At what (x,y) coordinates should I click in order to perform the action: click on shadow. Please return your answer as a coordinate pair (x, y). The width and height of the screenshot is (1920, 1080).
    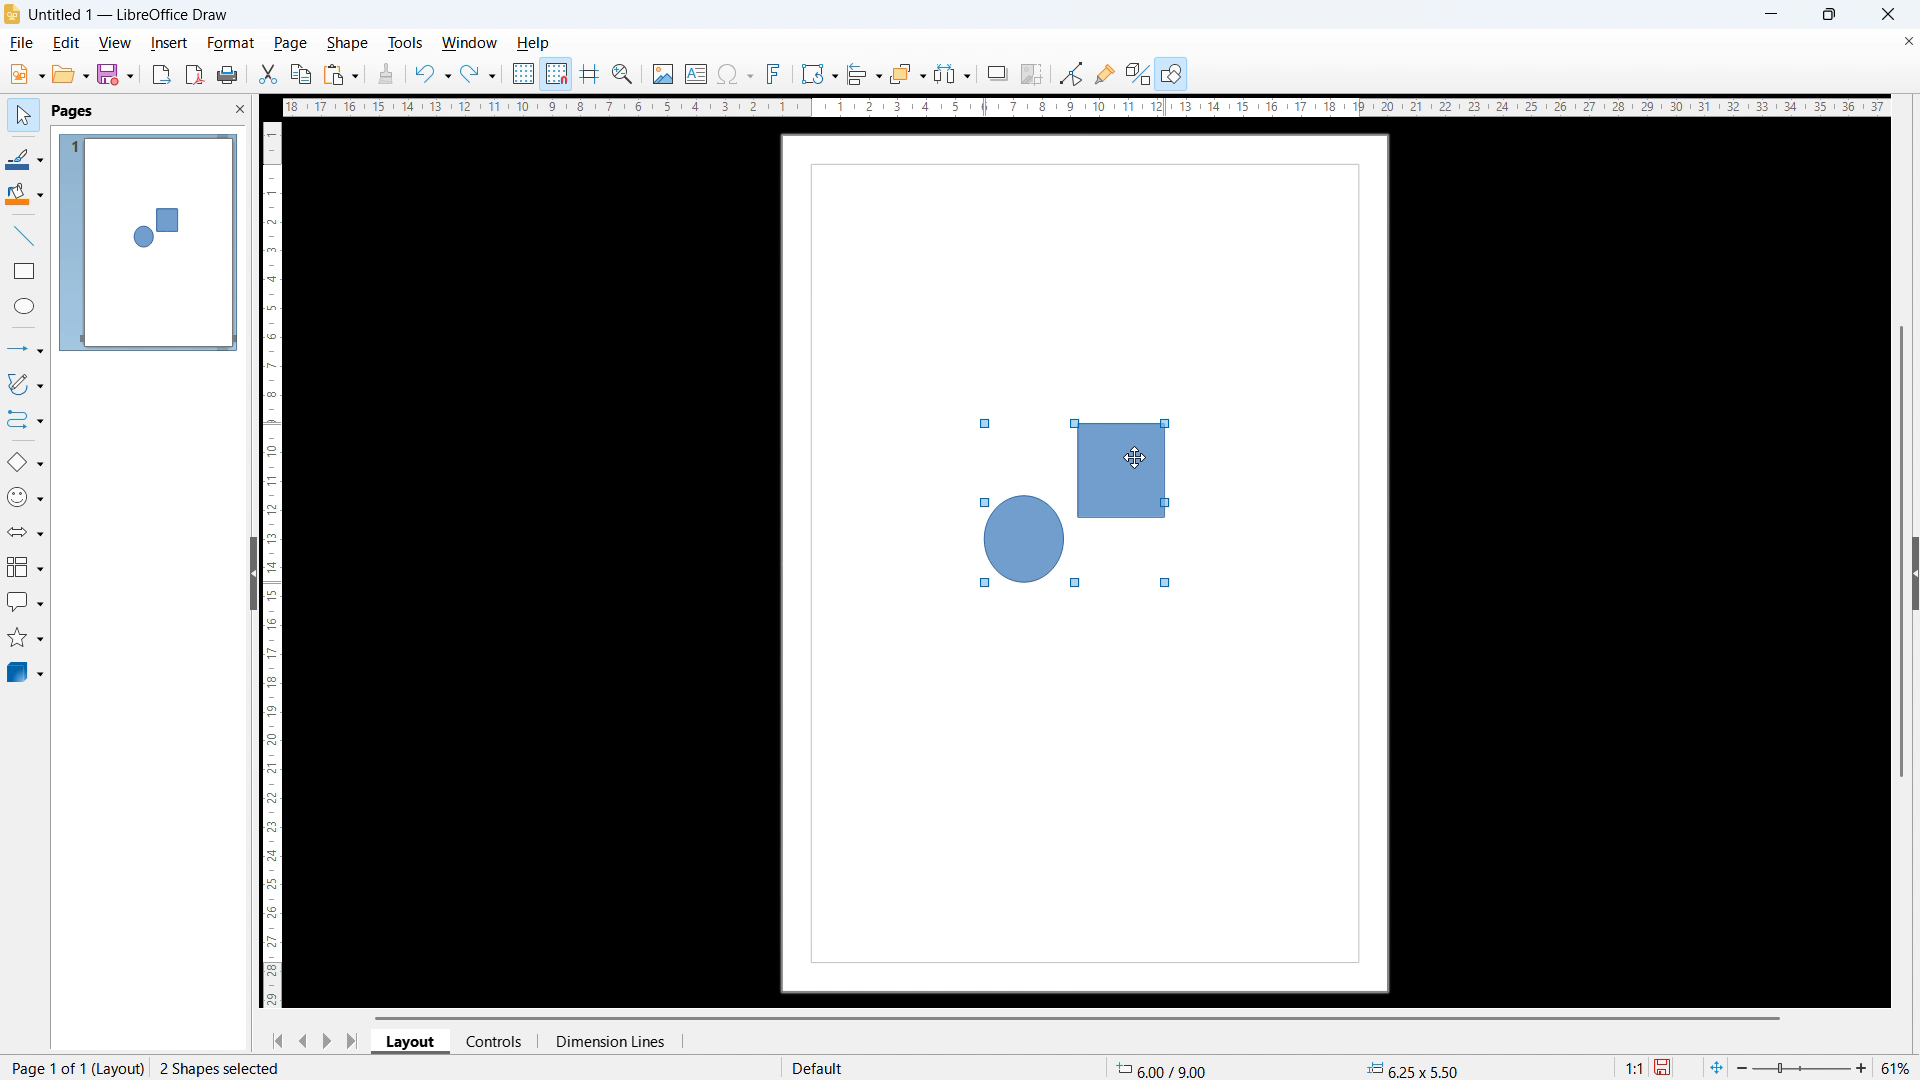
    Looking at the image, I should click on (999, 74).